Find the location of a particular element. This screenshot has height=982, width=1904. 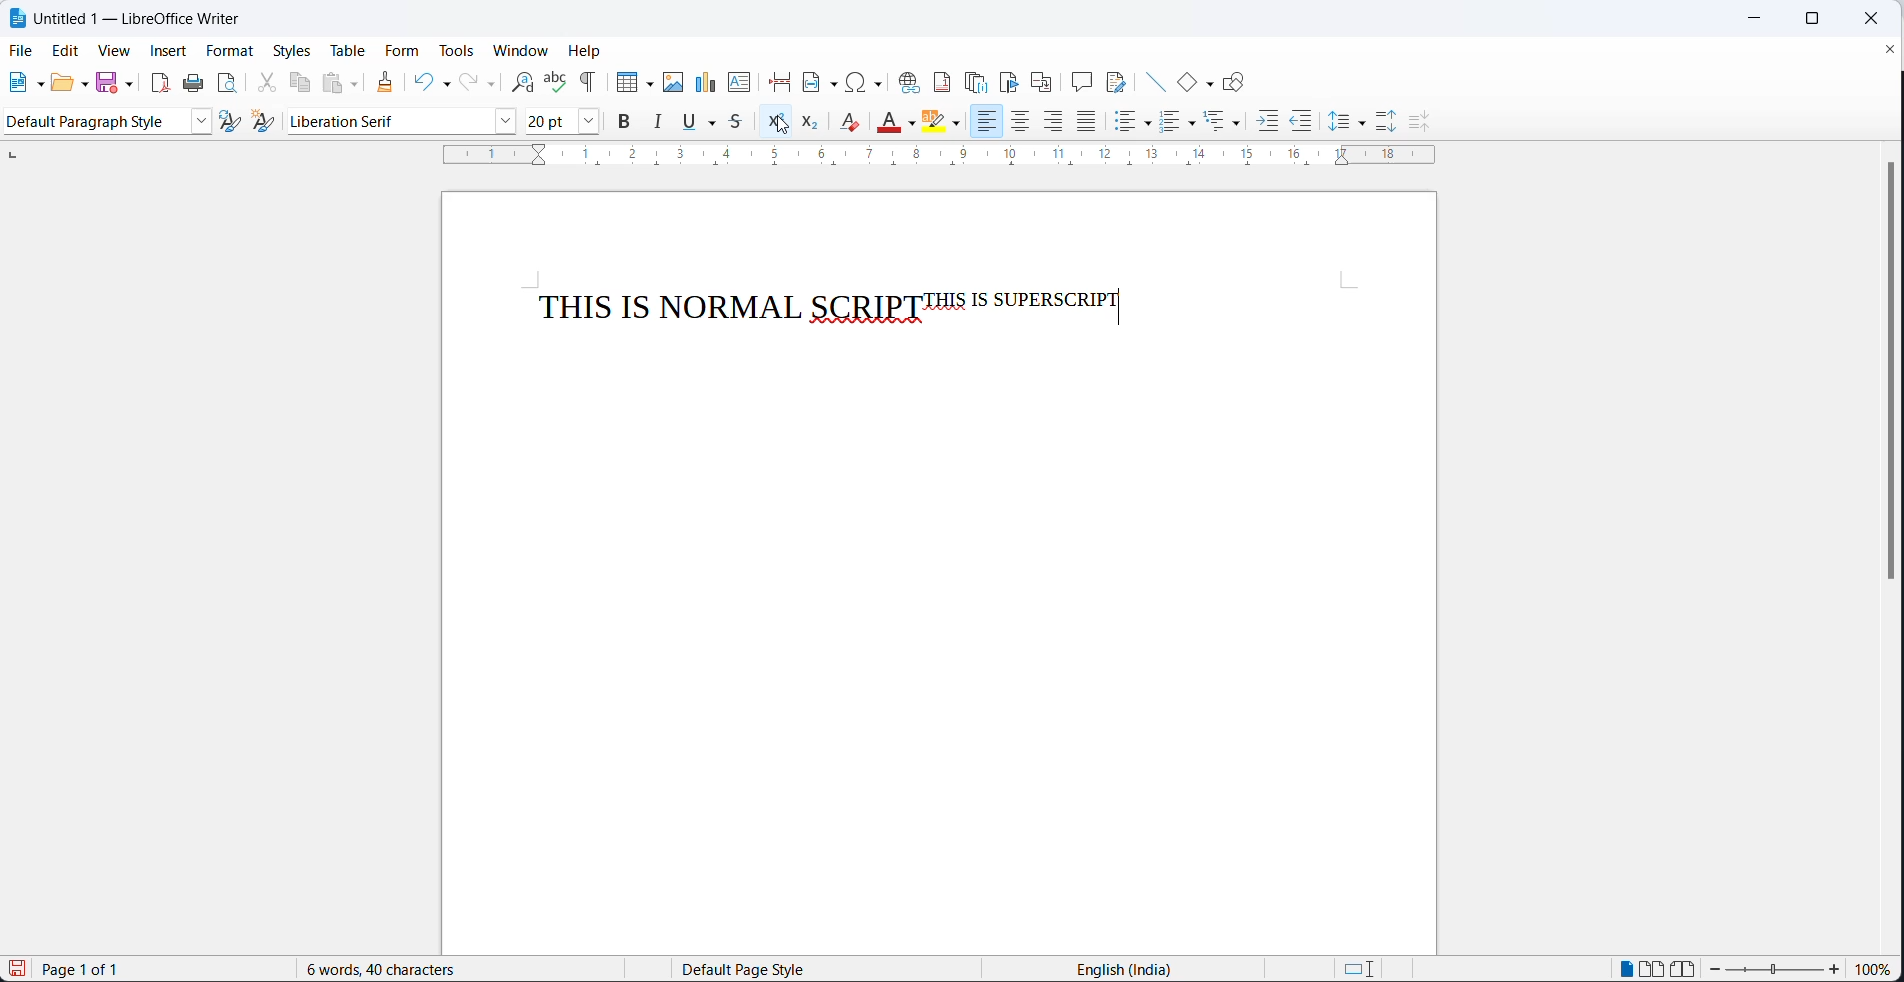

save options is located at coordinates (129, 84).